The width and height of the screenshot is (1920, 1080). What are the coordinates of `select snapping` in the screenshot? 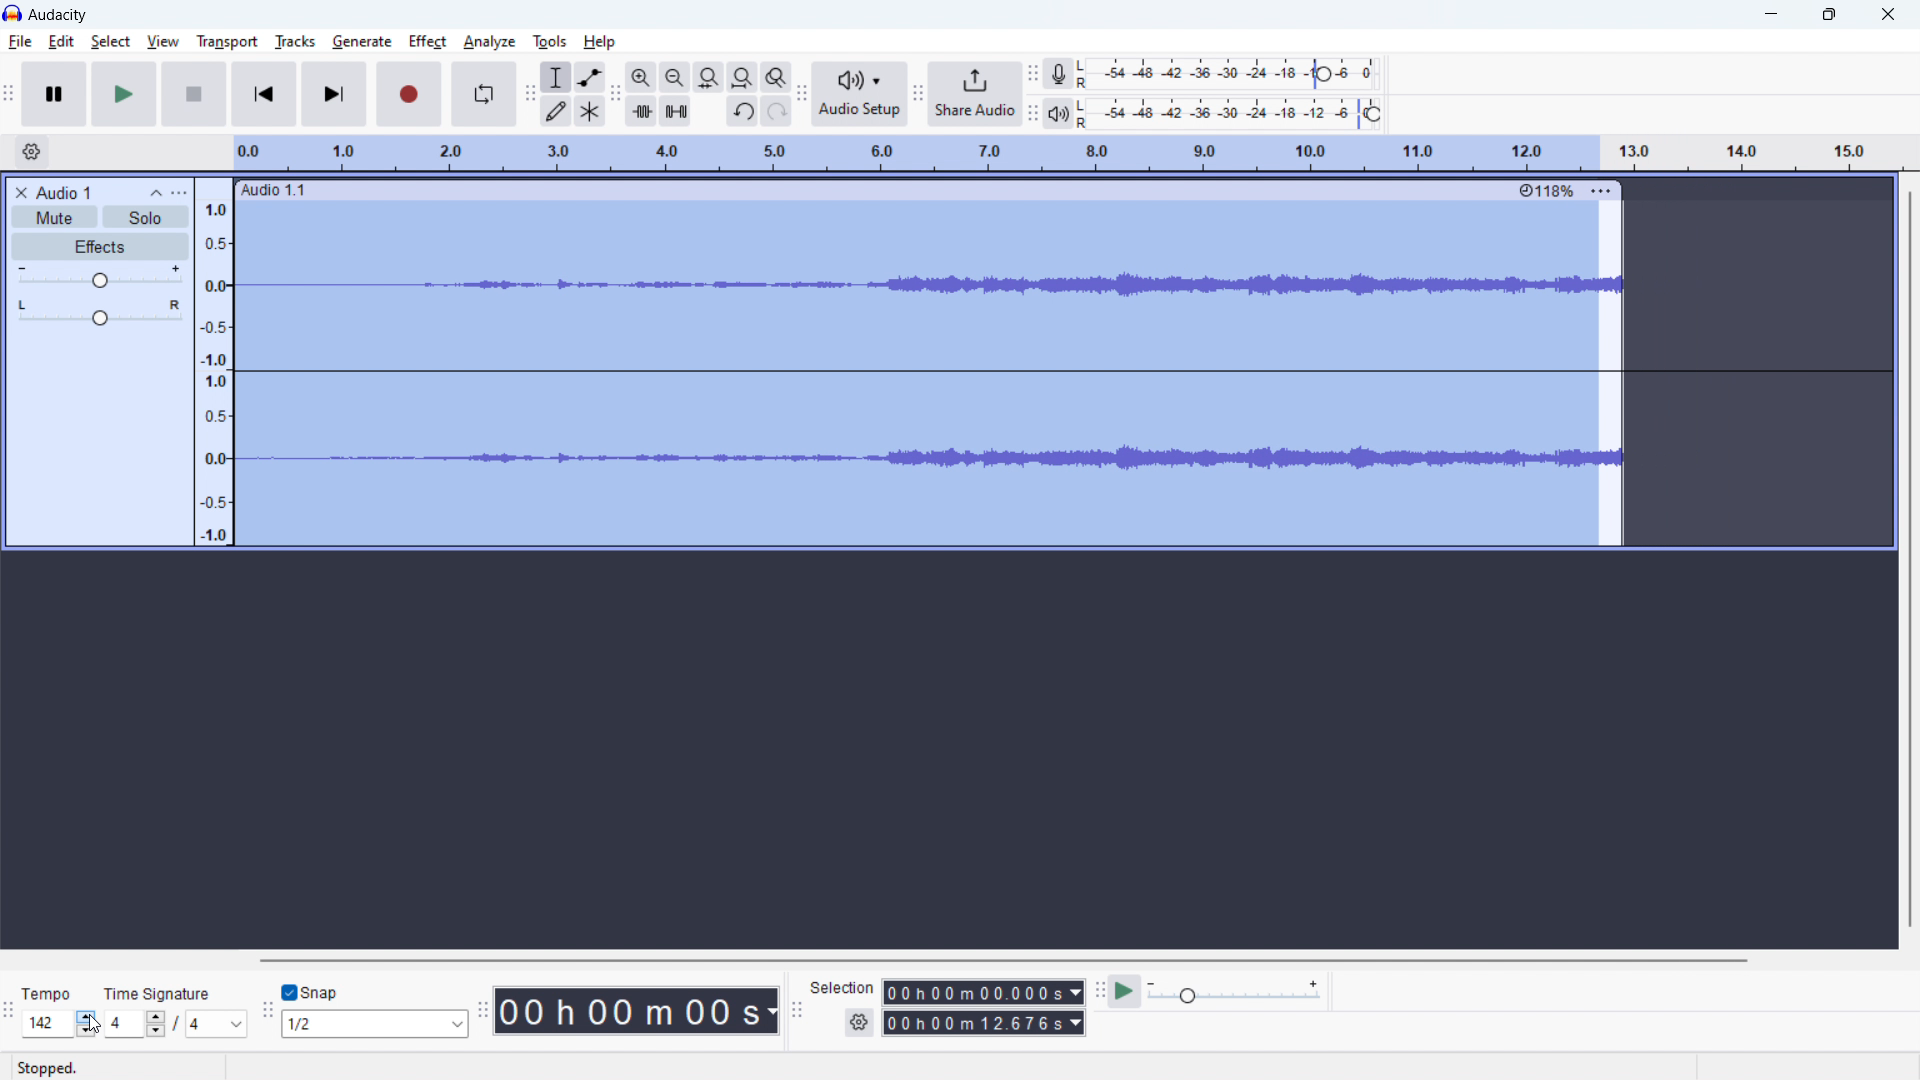 It's located at (376, 1023).